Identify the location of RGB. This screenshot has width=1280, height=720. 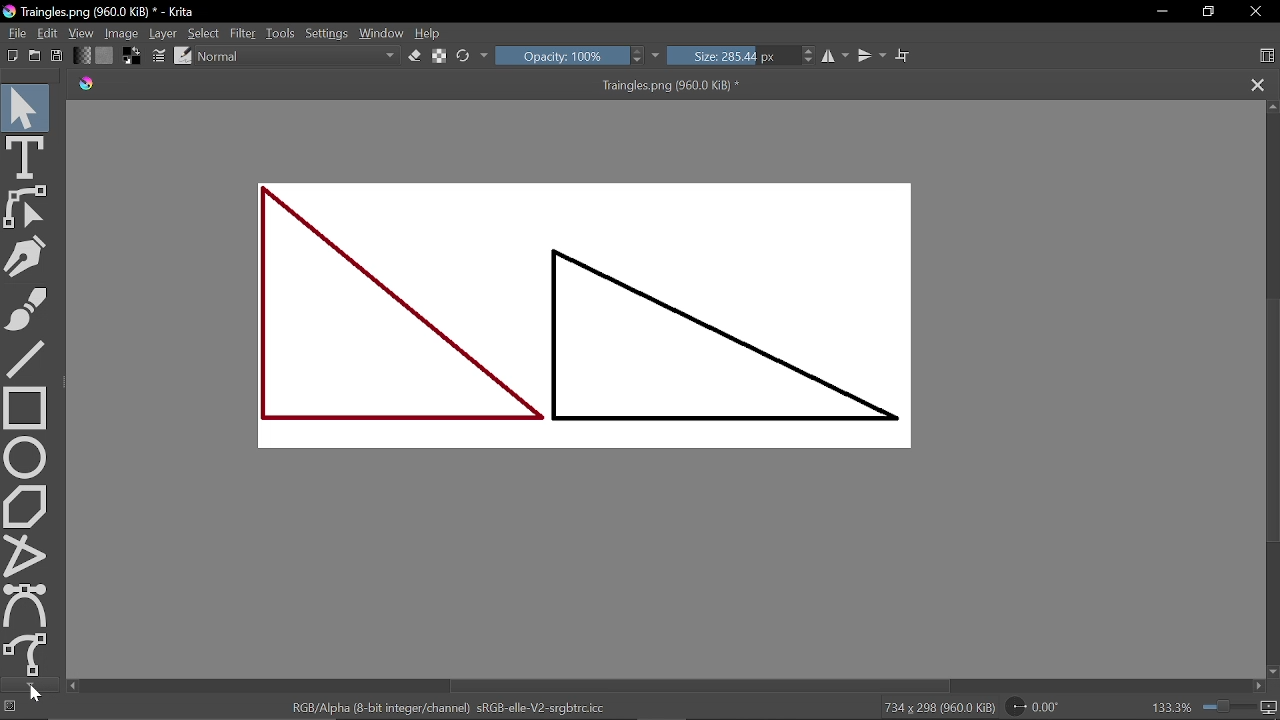
(447, 708).